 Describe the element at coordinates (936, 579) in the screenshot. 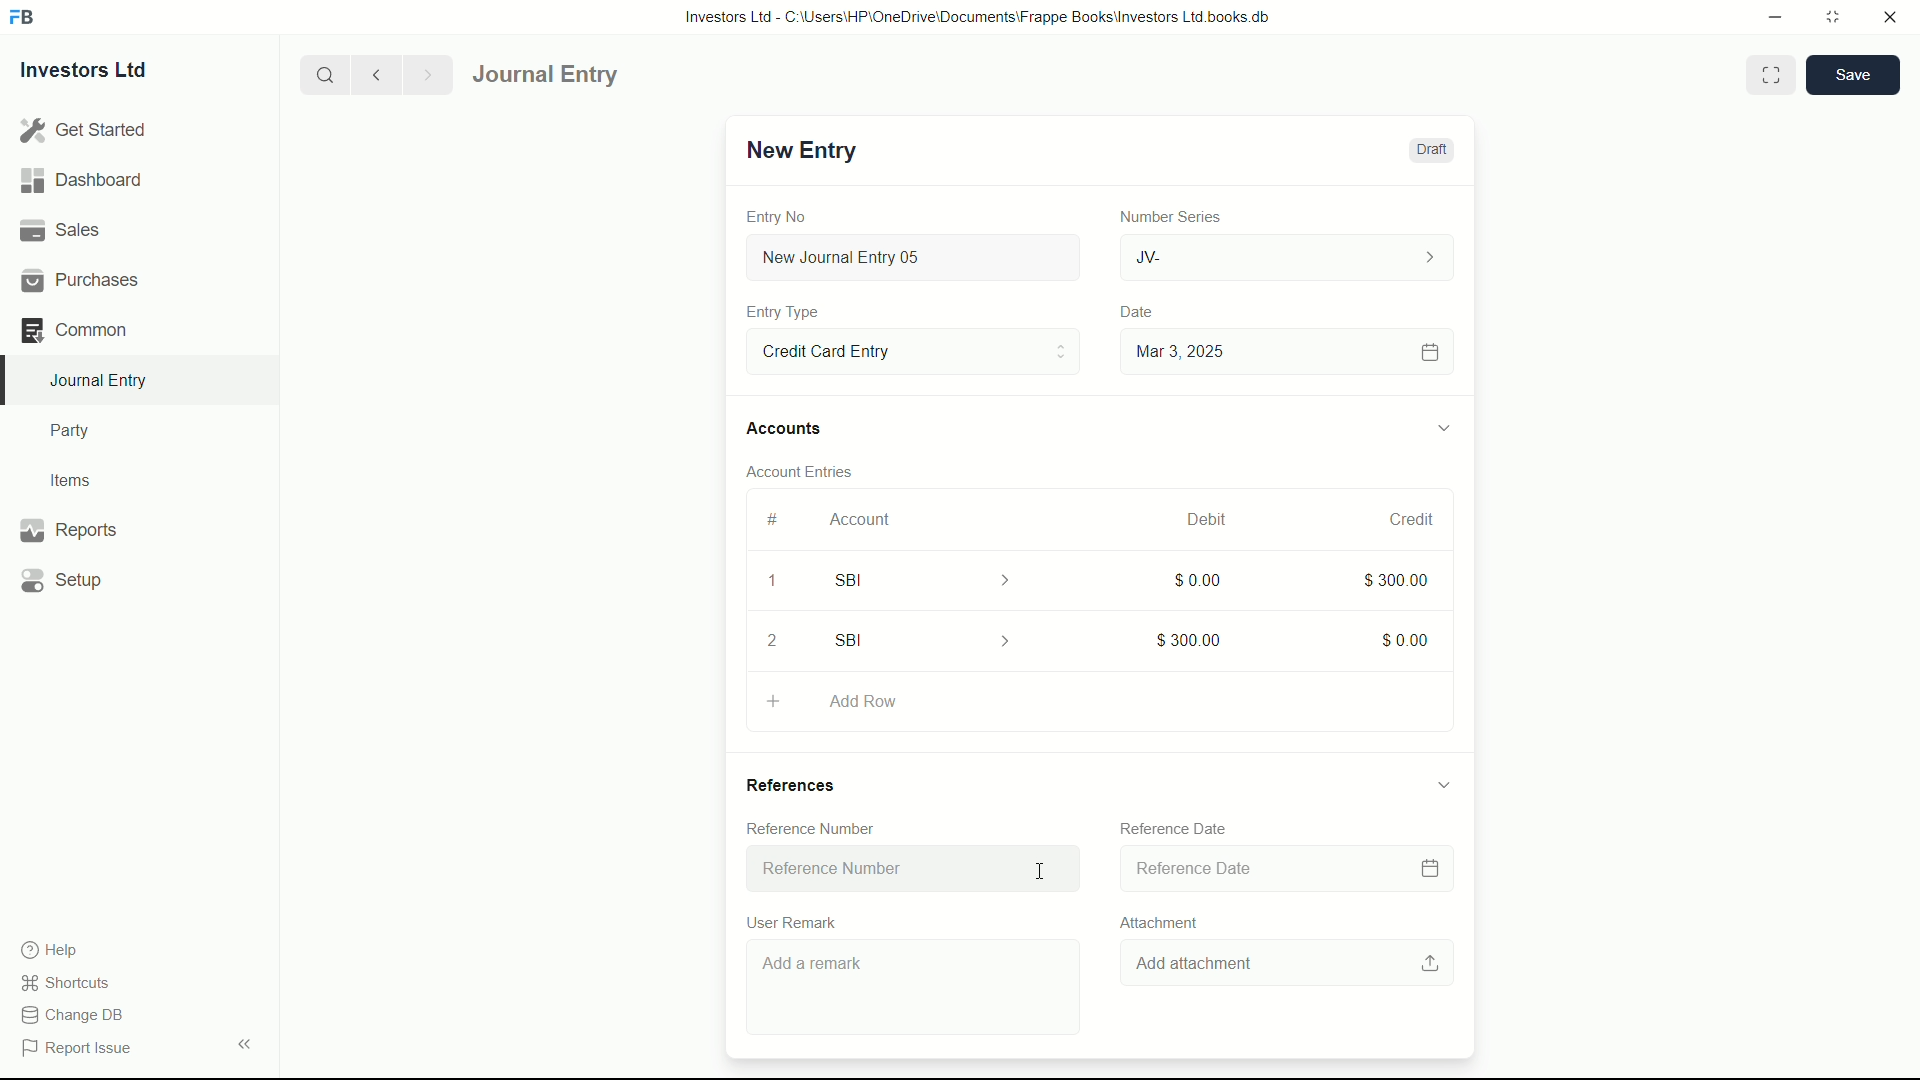

I see `SBI` at that location.